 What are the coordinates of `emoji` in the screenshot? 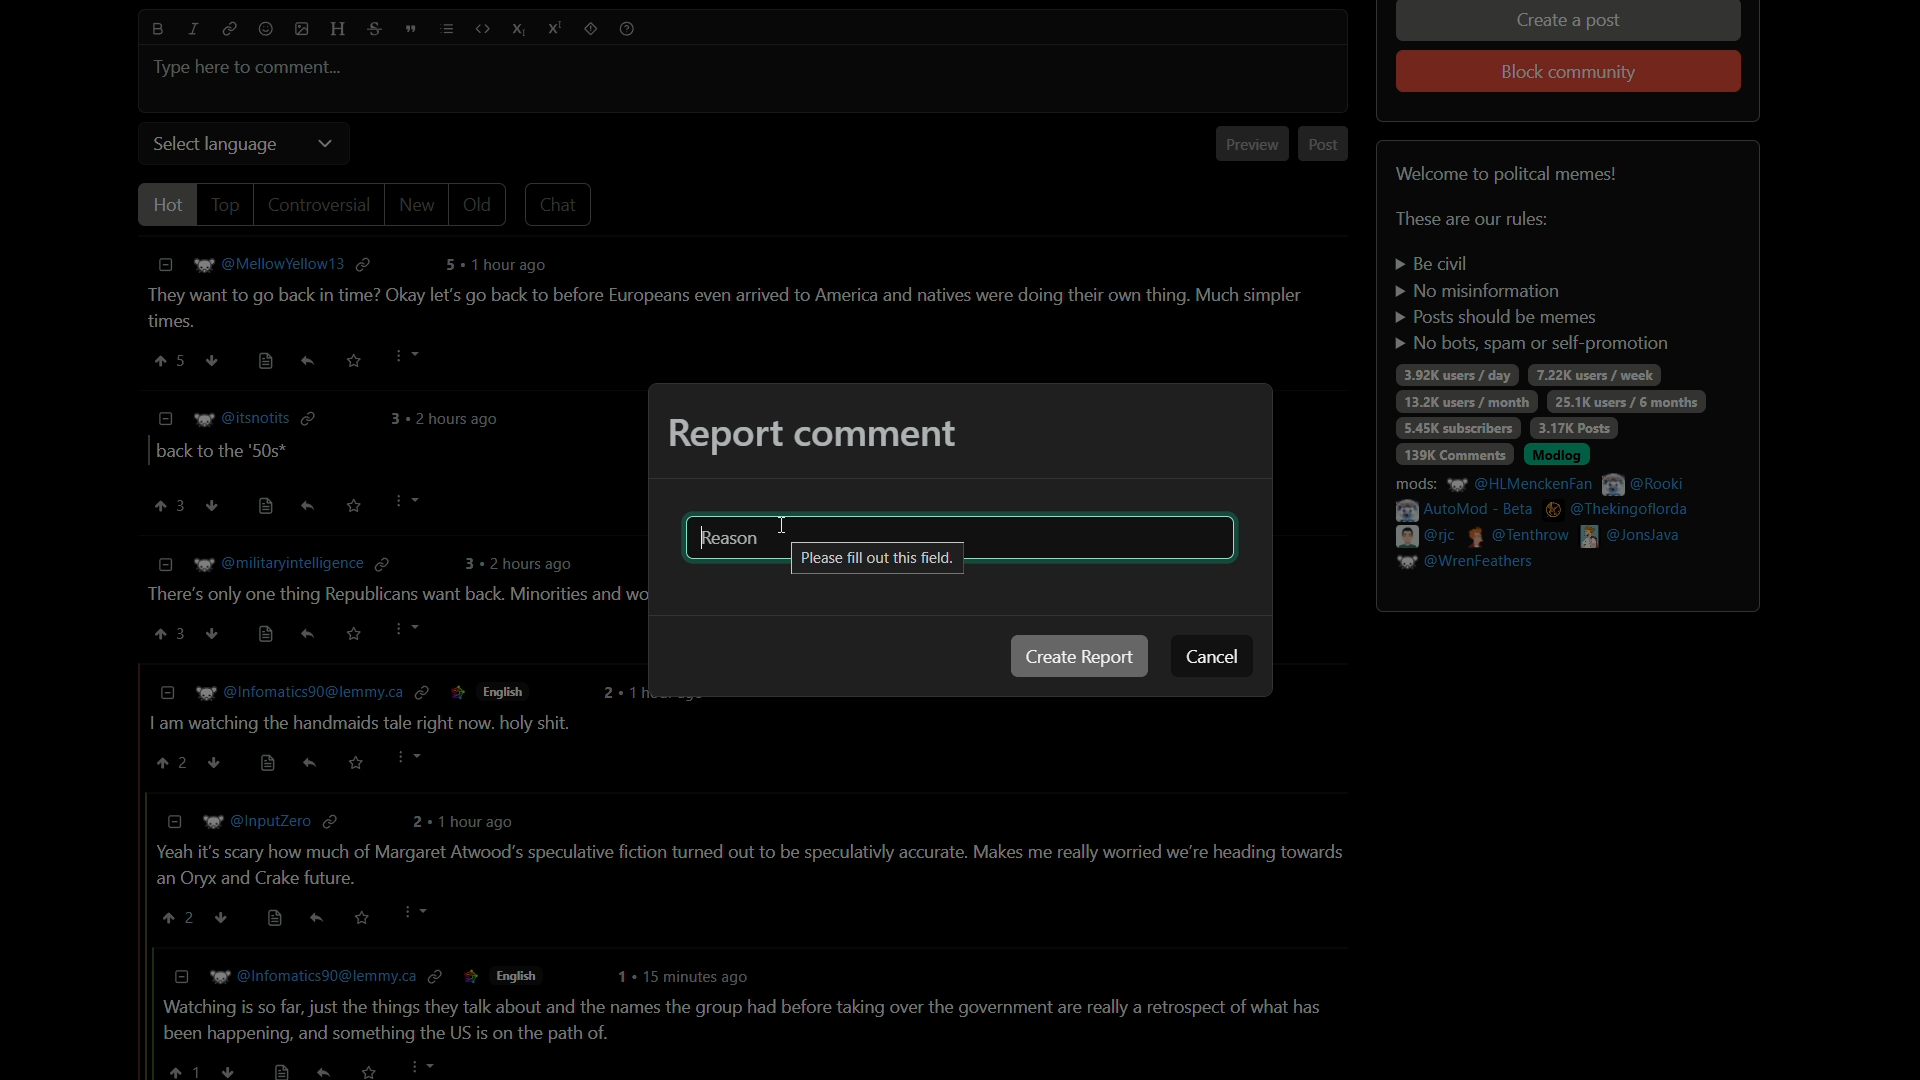 It's located at (266, 30).